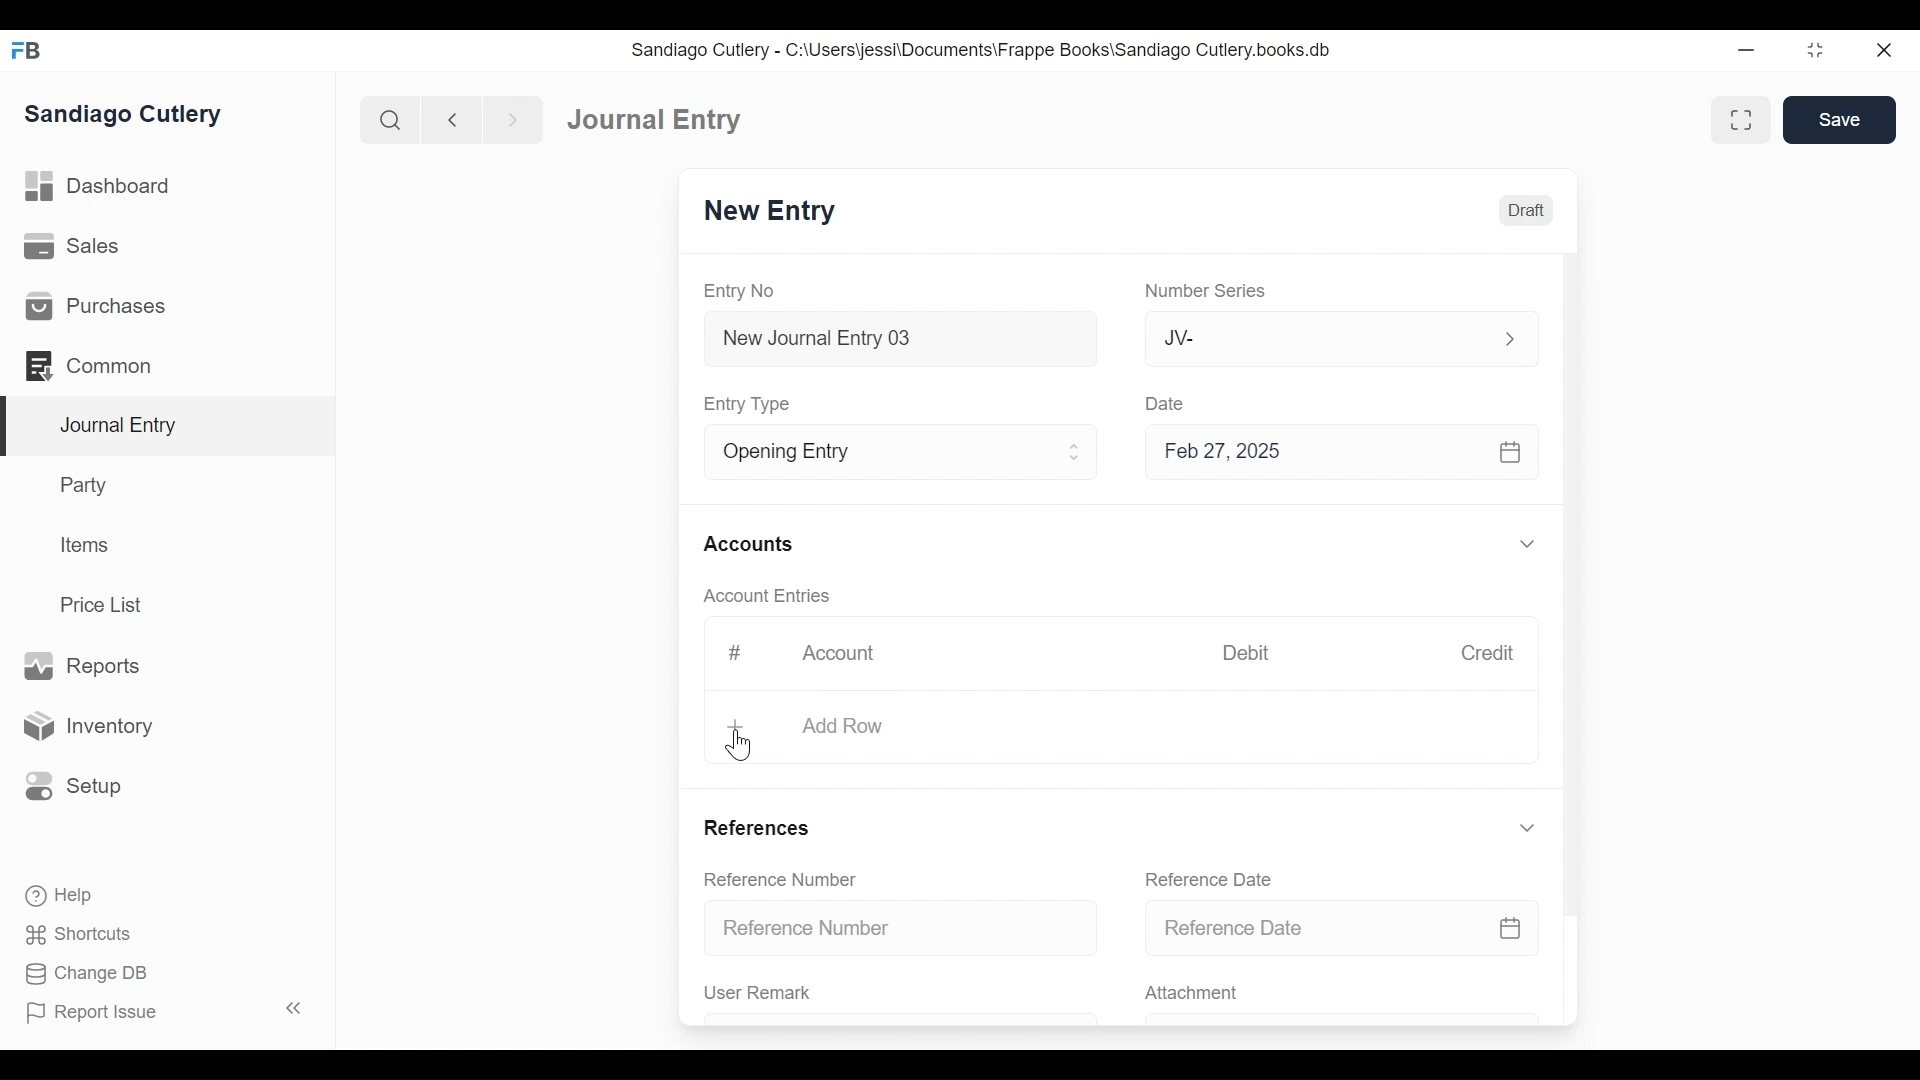 The height and width of the screenshot is (1080, 1920). I want to click on Sandiago Cutlery - C:\Users\jessi\Documents\Frappe Books\Sandiago Cutlery.books.db, so click(982, 49).